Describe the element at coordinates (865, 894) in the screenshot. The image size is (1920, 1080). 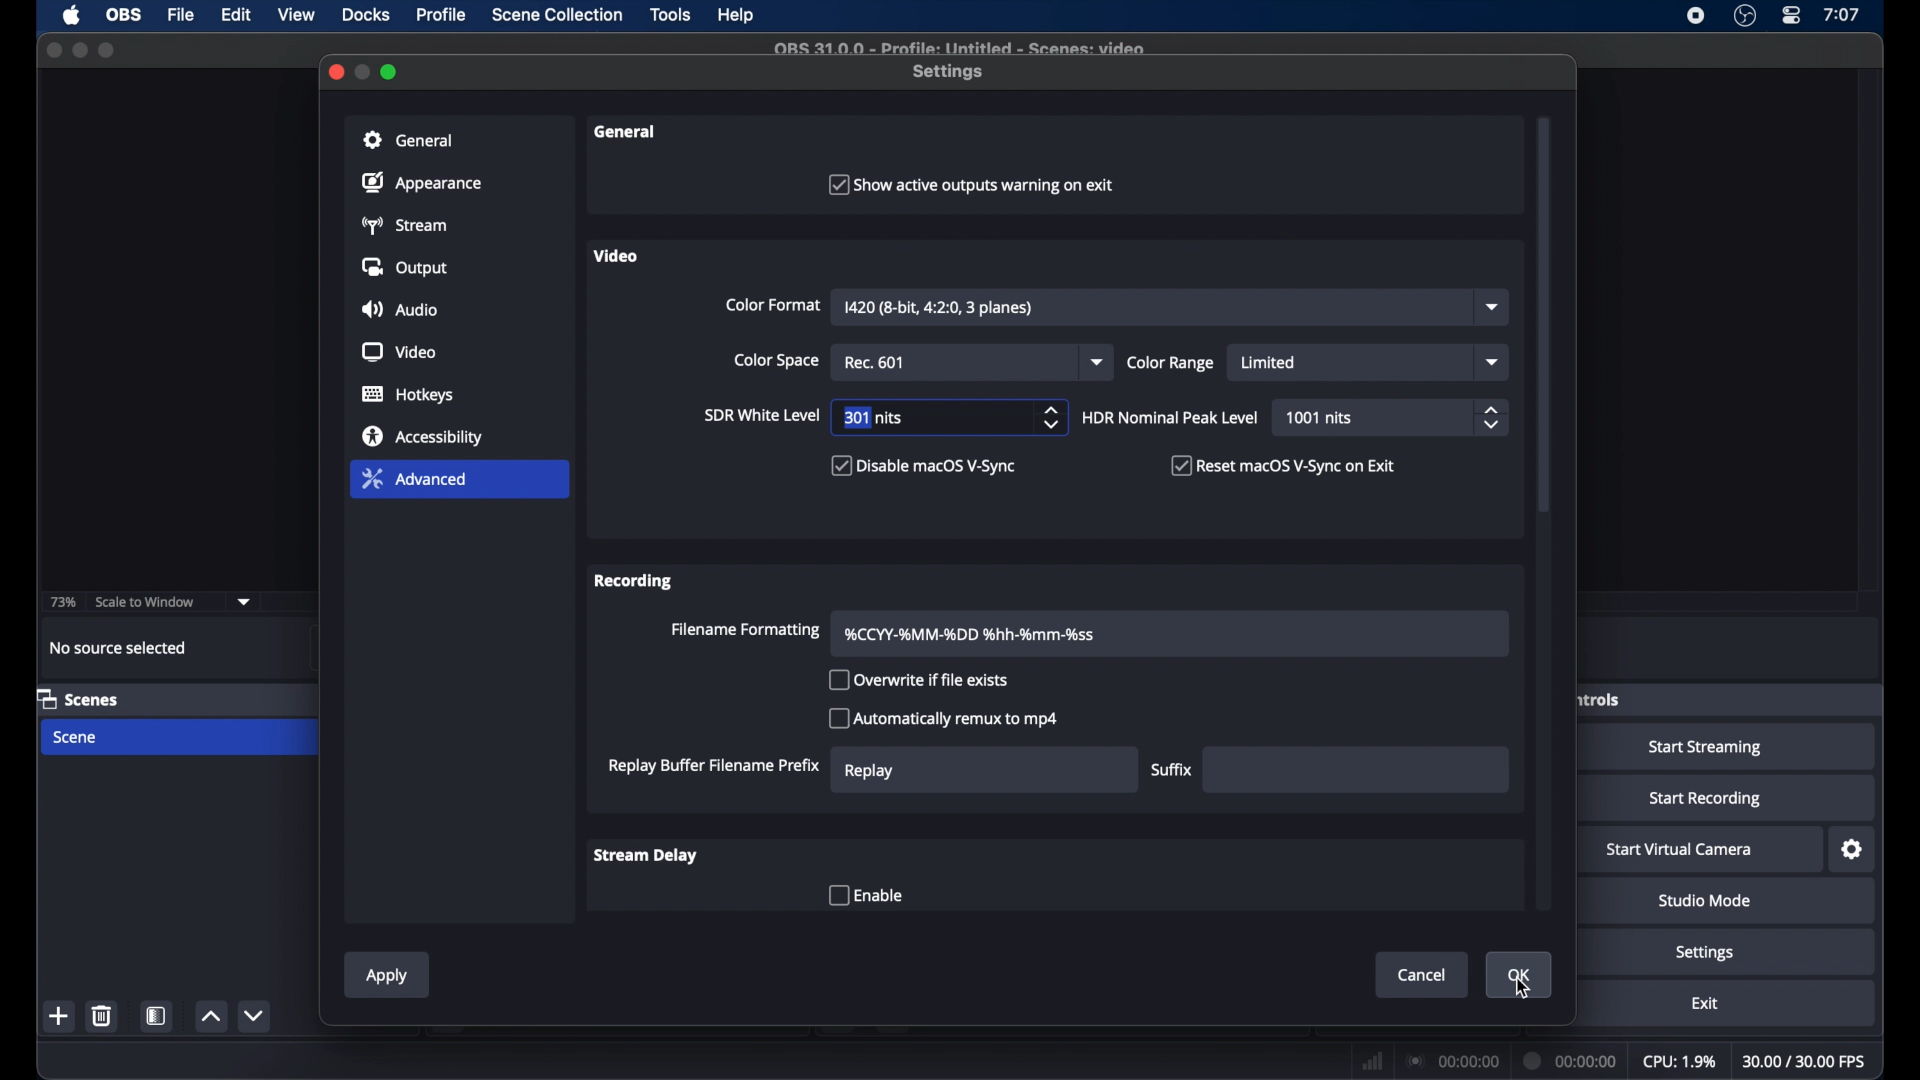
I see `checkbox` at that location.